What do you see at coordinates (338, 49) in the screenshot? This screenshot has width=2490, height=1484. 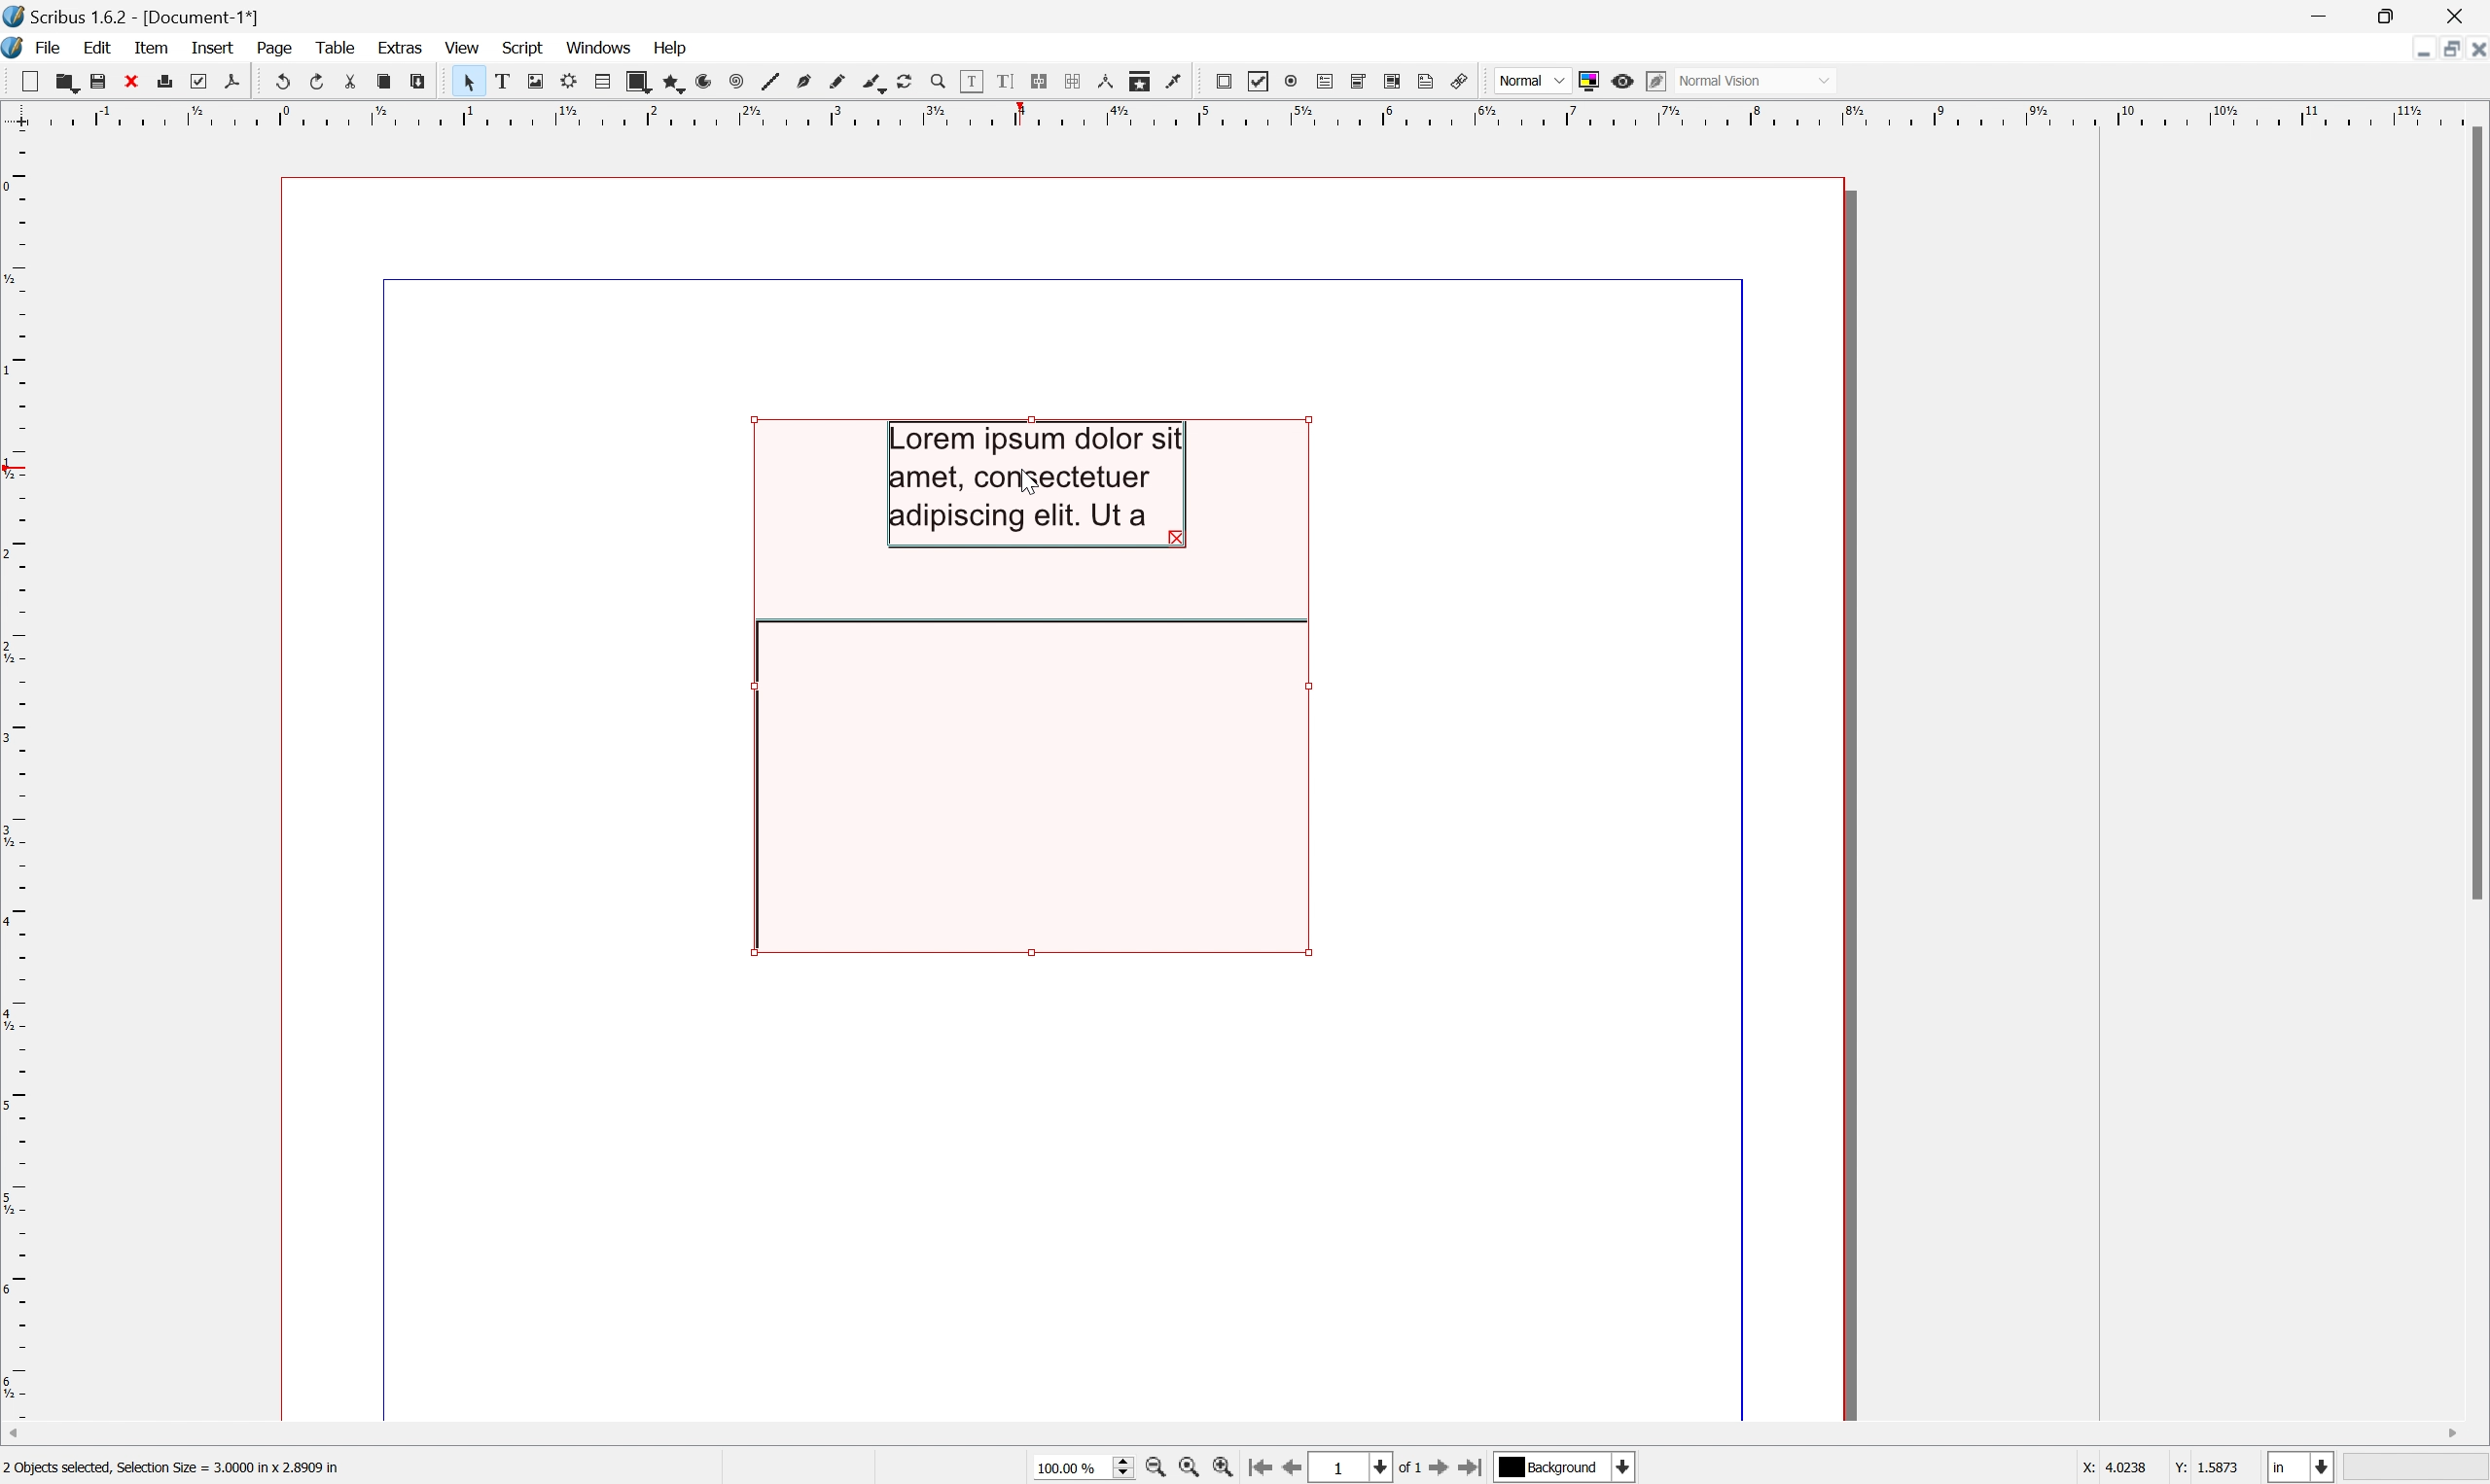 I see `Table` at bounding box center [338, 49].